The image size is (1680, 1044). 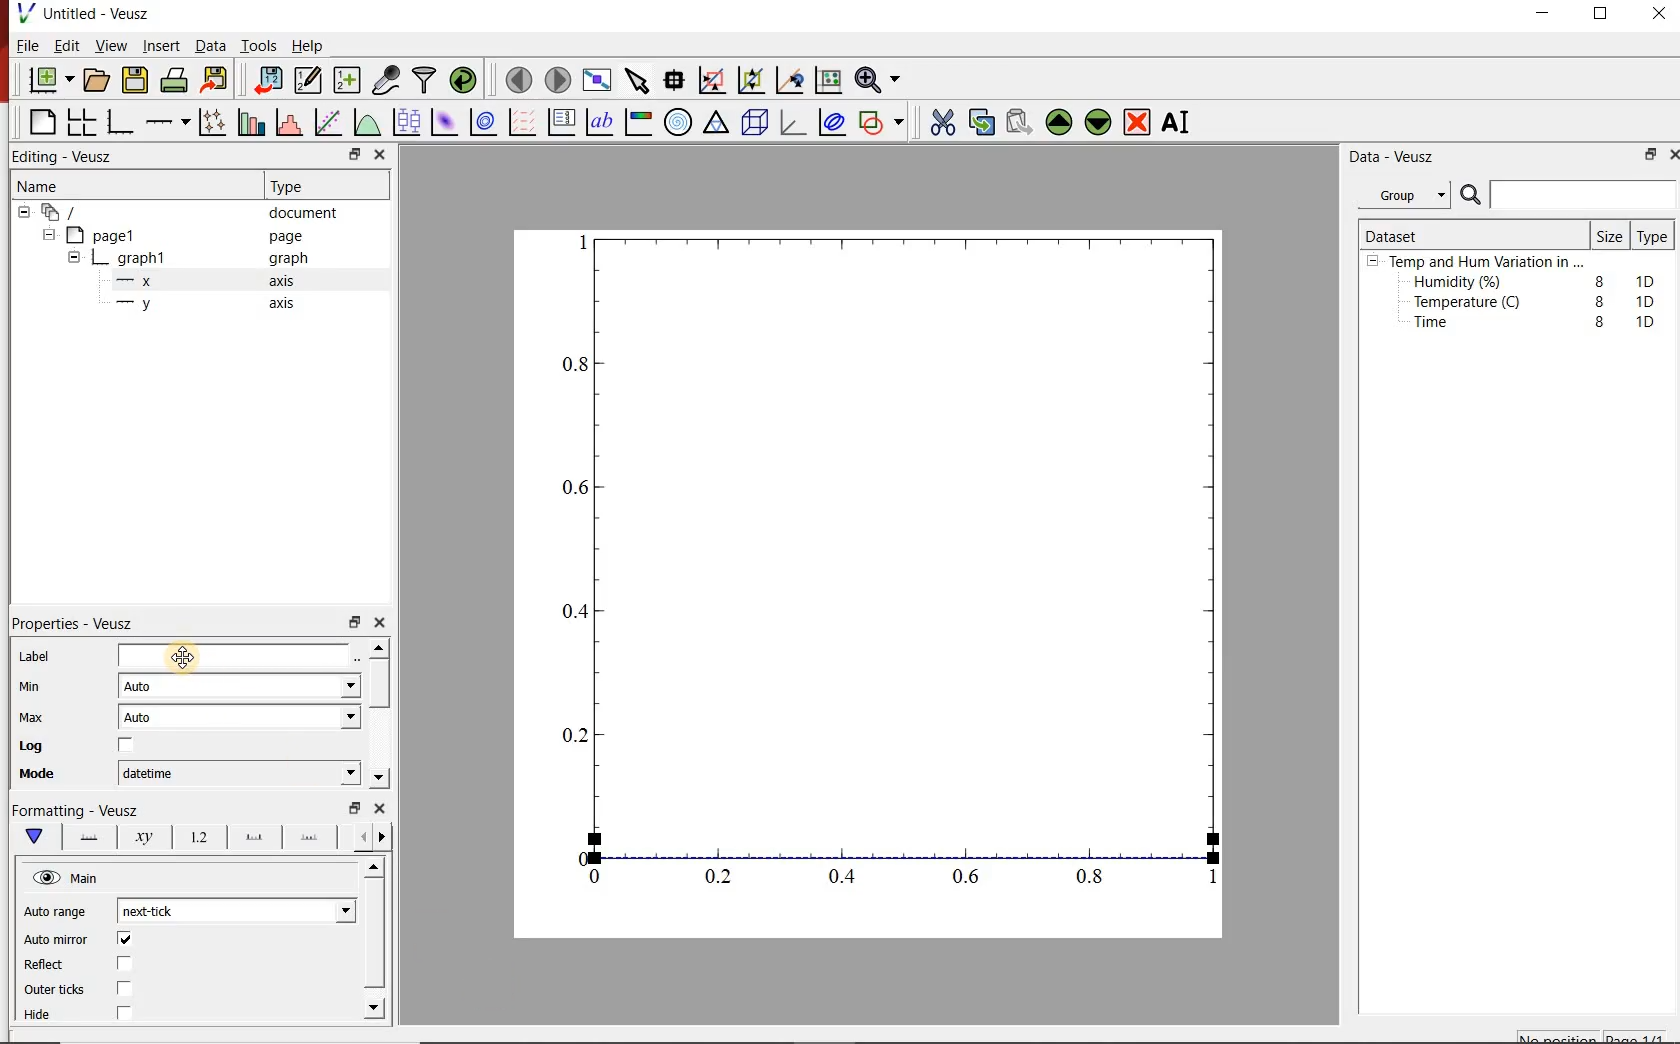 I want to click on click to zoom out of graph axes, so click(x=752, y=82).